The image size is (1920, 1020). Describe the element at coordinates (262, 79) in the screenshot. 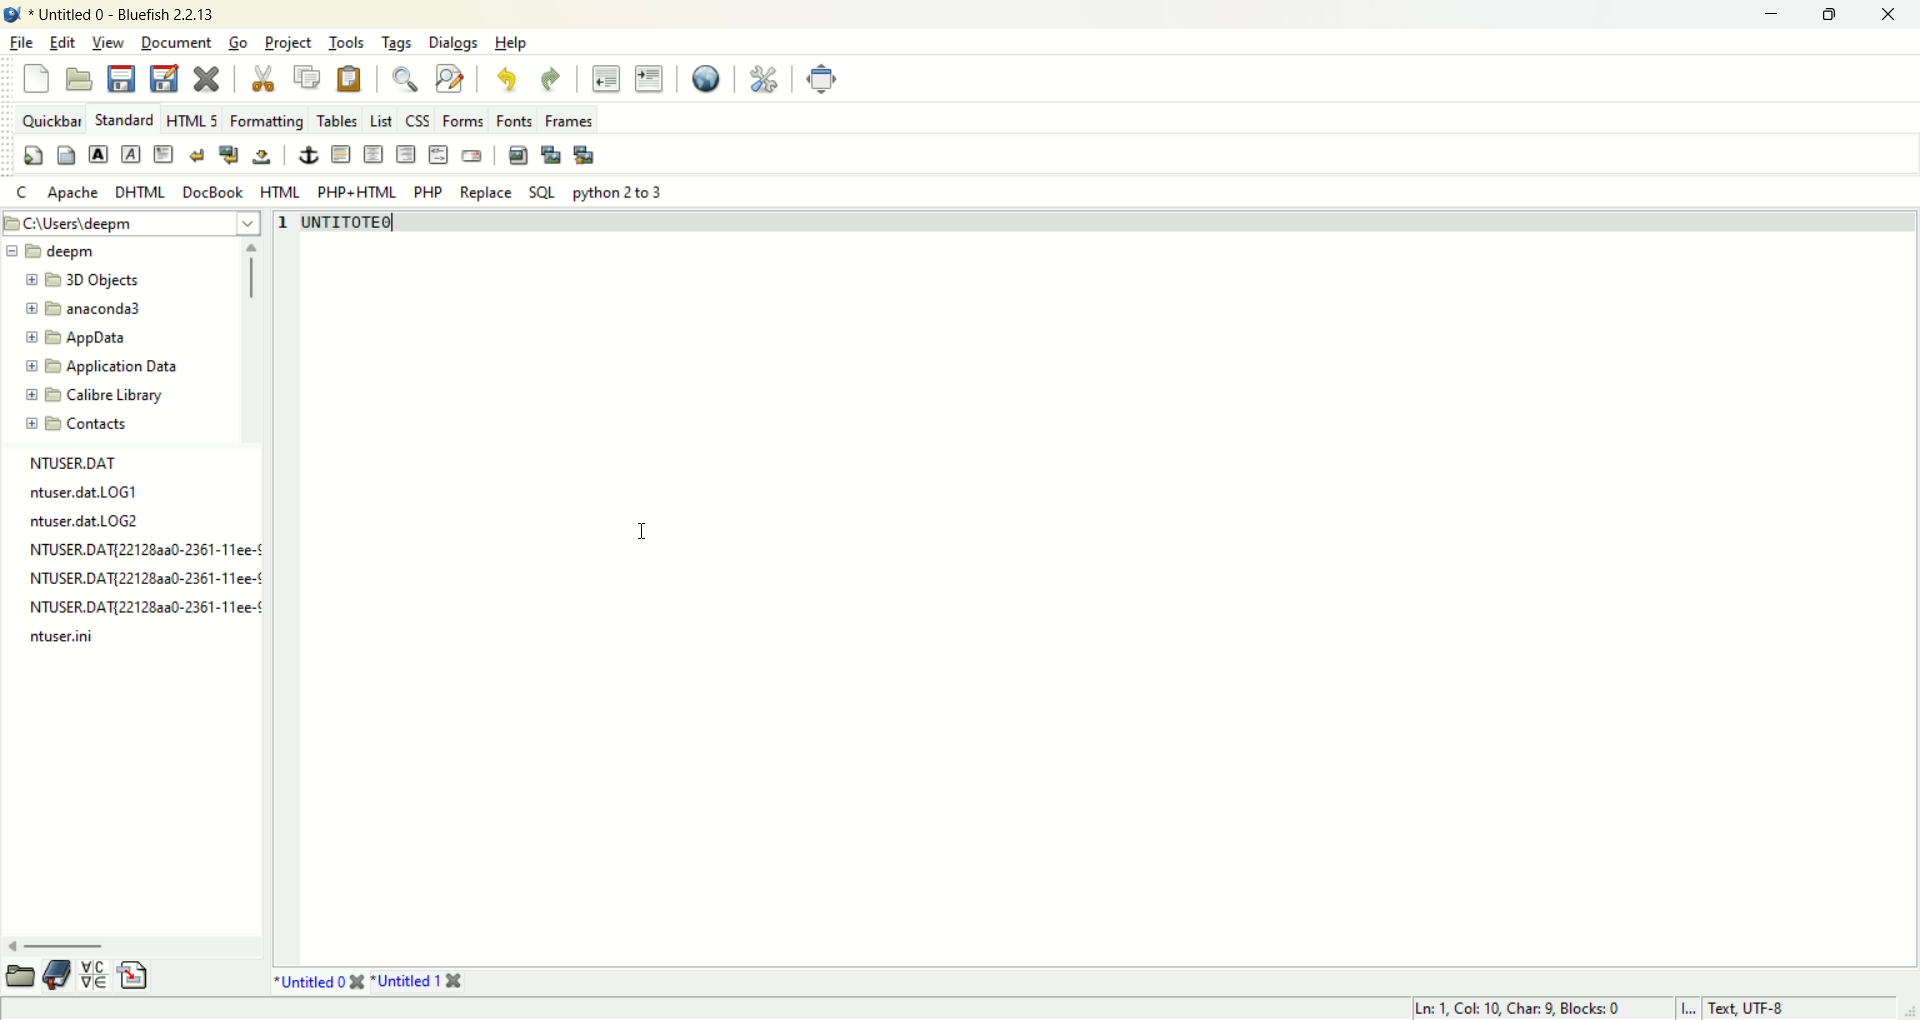

I see `cut` at that location.